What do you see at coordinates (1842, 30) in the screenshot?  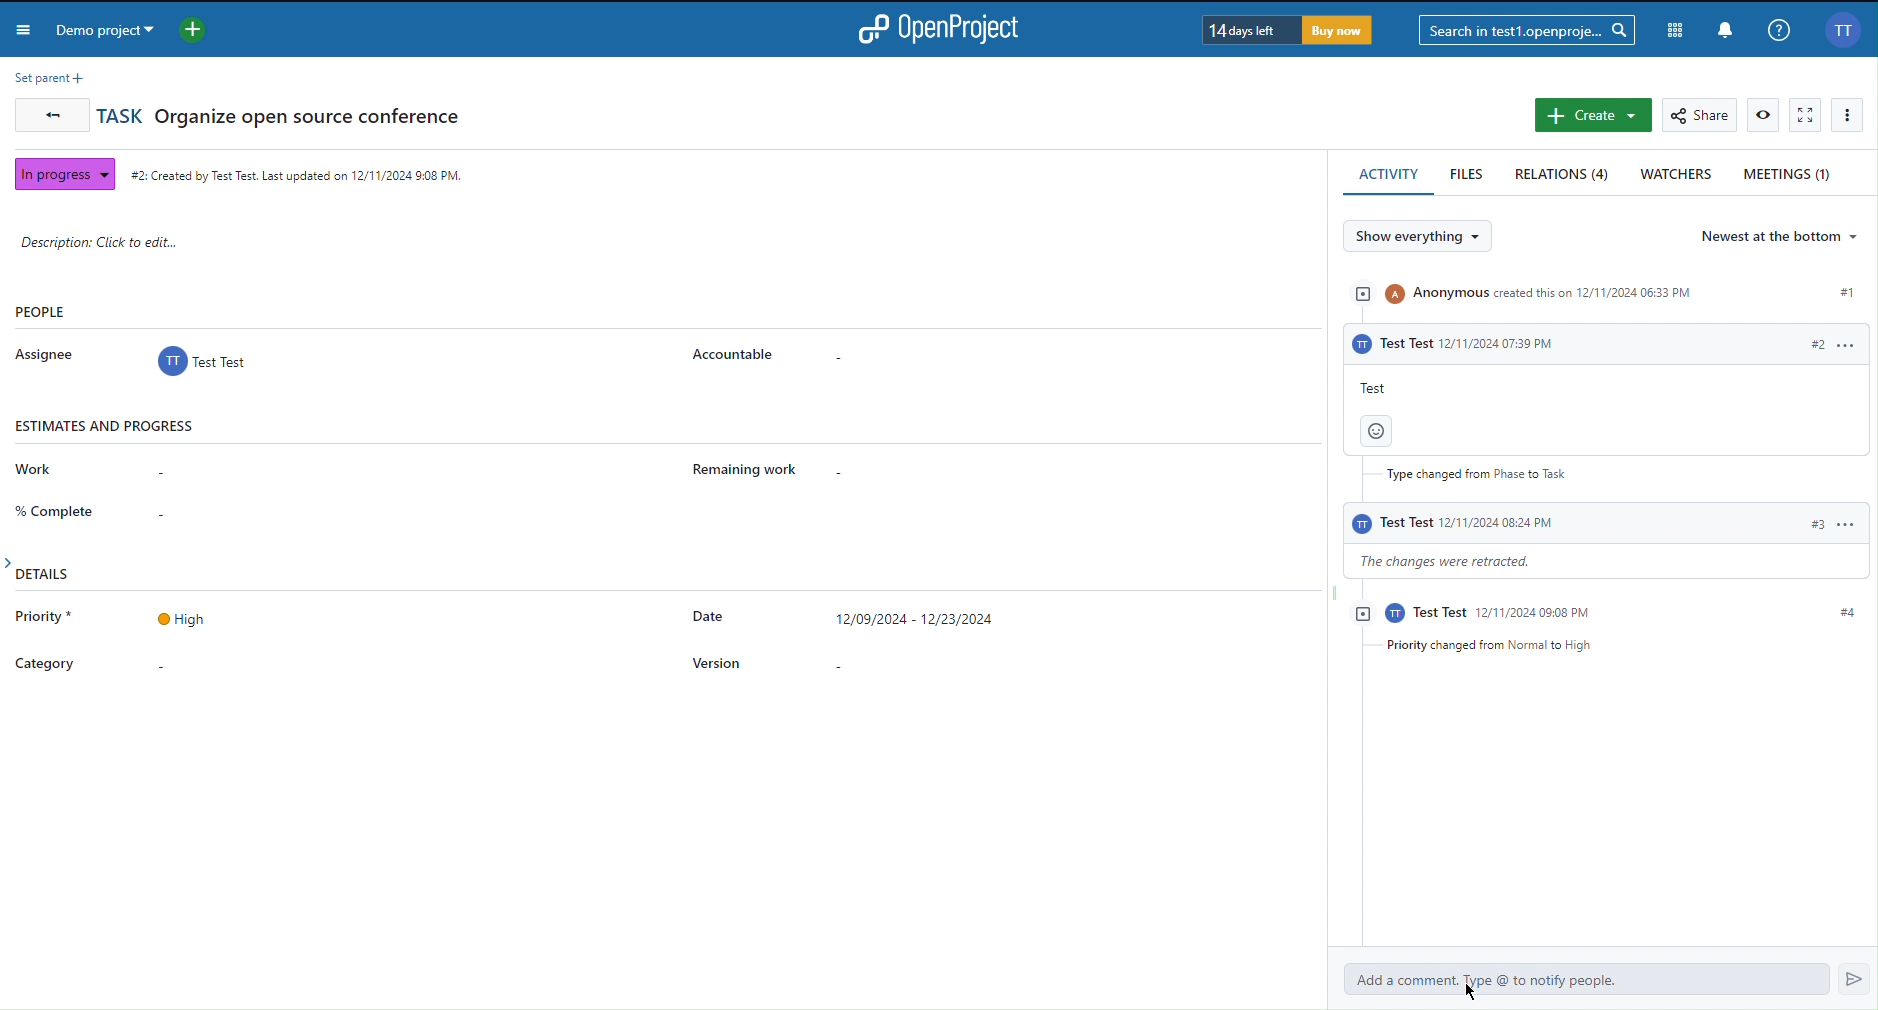 I see `Account` at bounding box center [1842, 30].